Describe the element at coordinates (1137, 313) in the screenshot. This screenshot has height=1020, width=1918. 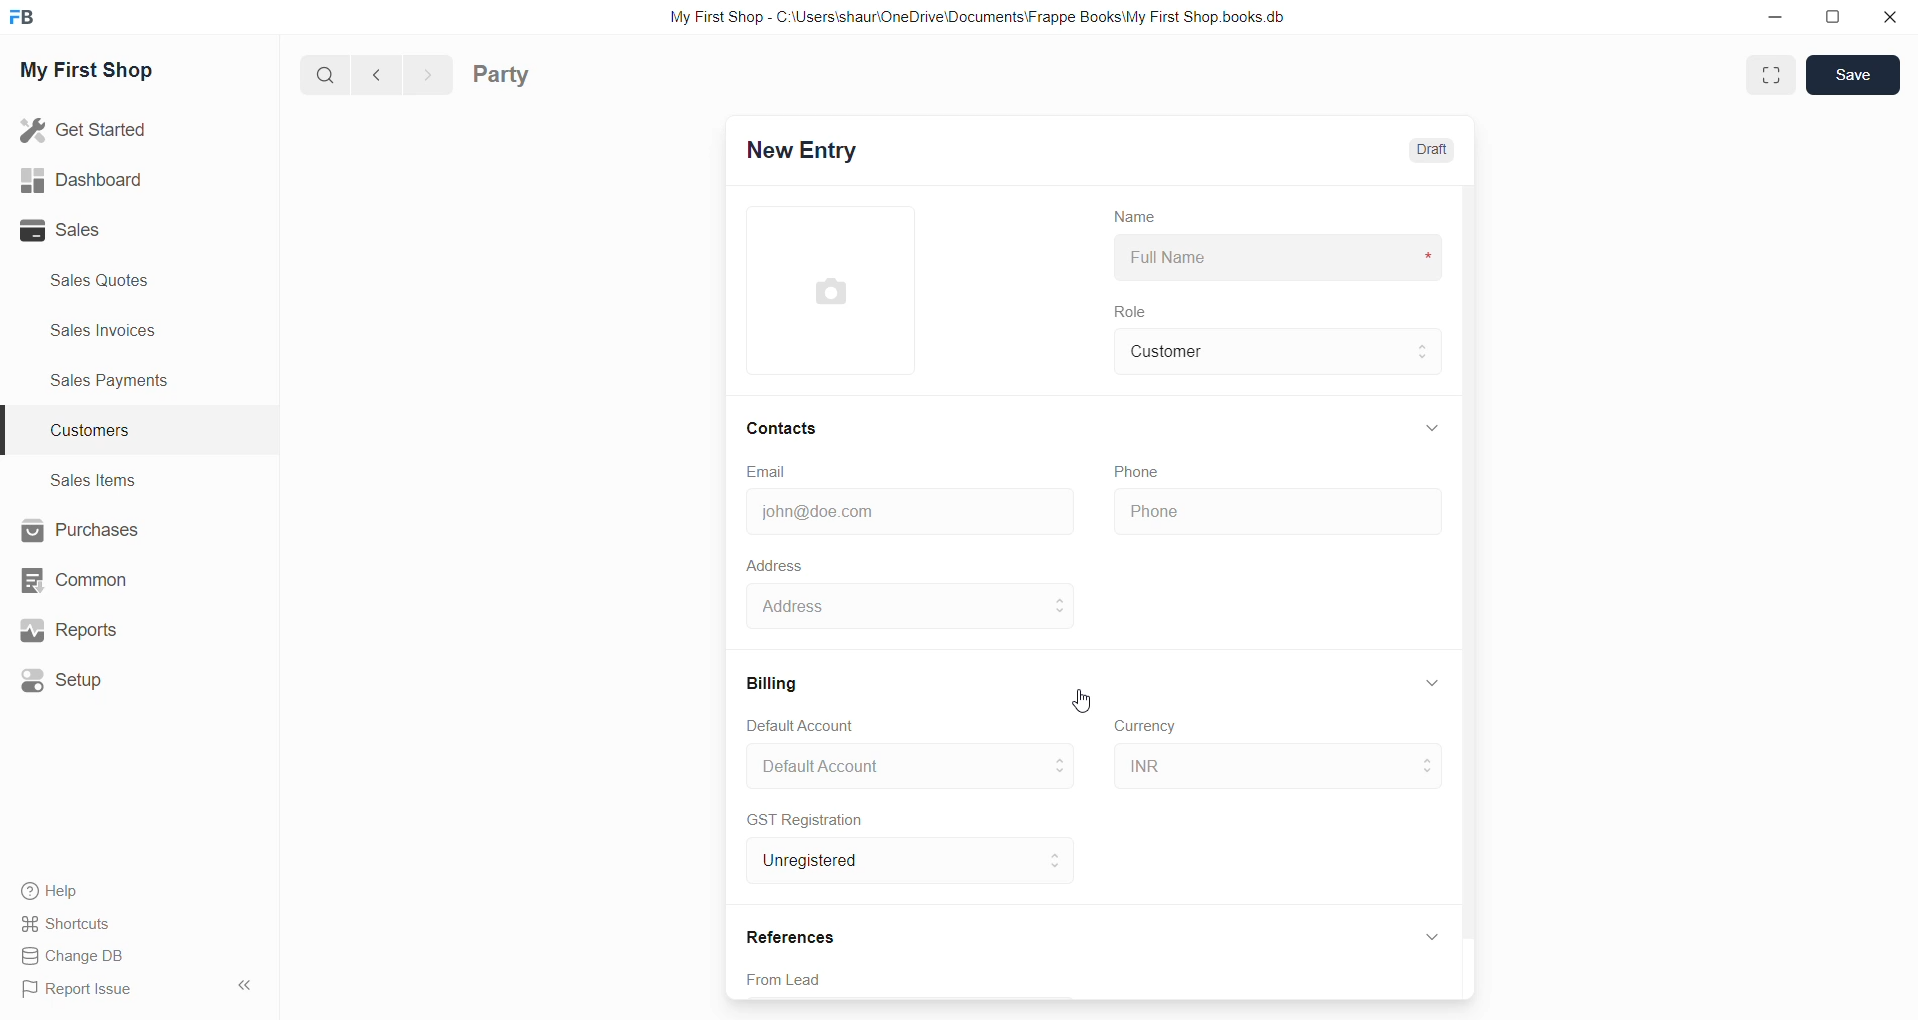
I see `Role` at that location.